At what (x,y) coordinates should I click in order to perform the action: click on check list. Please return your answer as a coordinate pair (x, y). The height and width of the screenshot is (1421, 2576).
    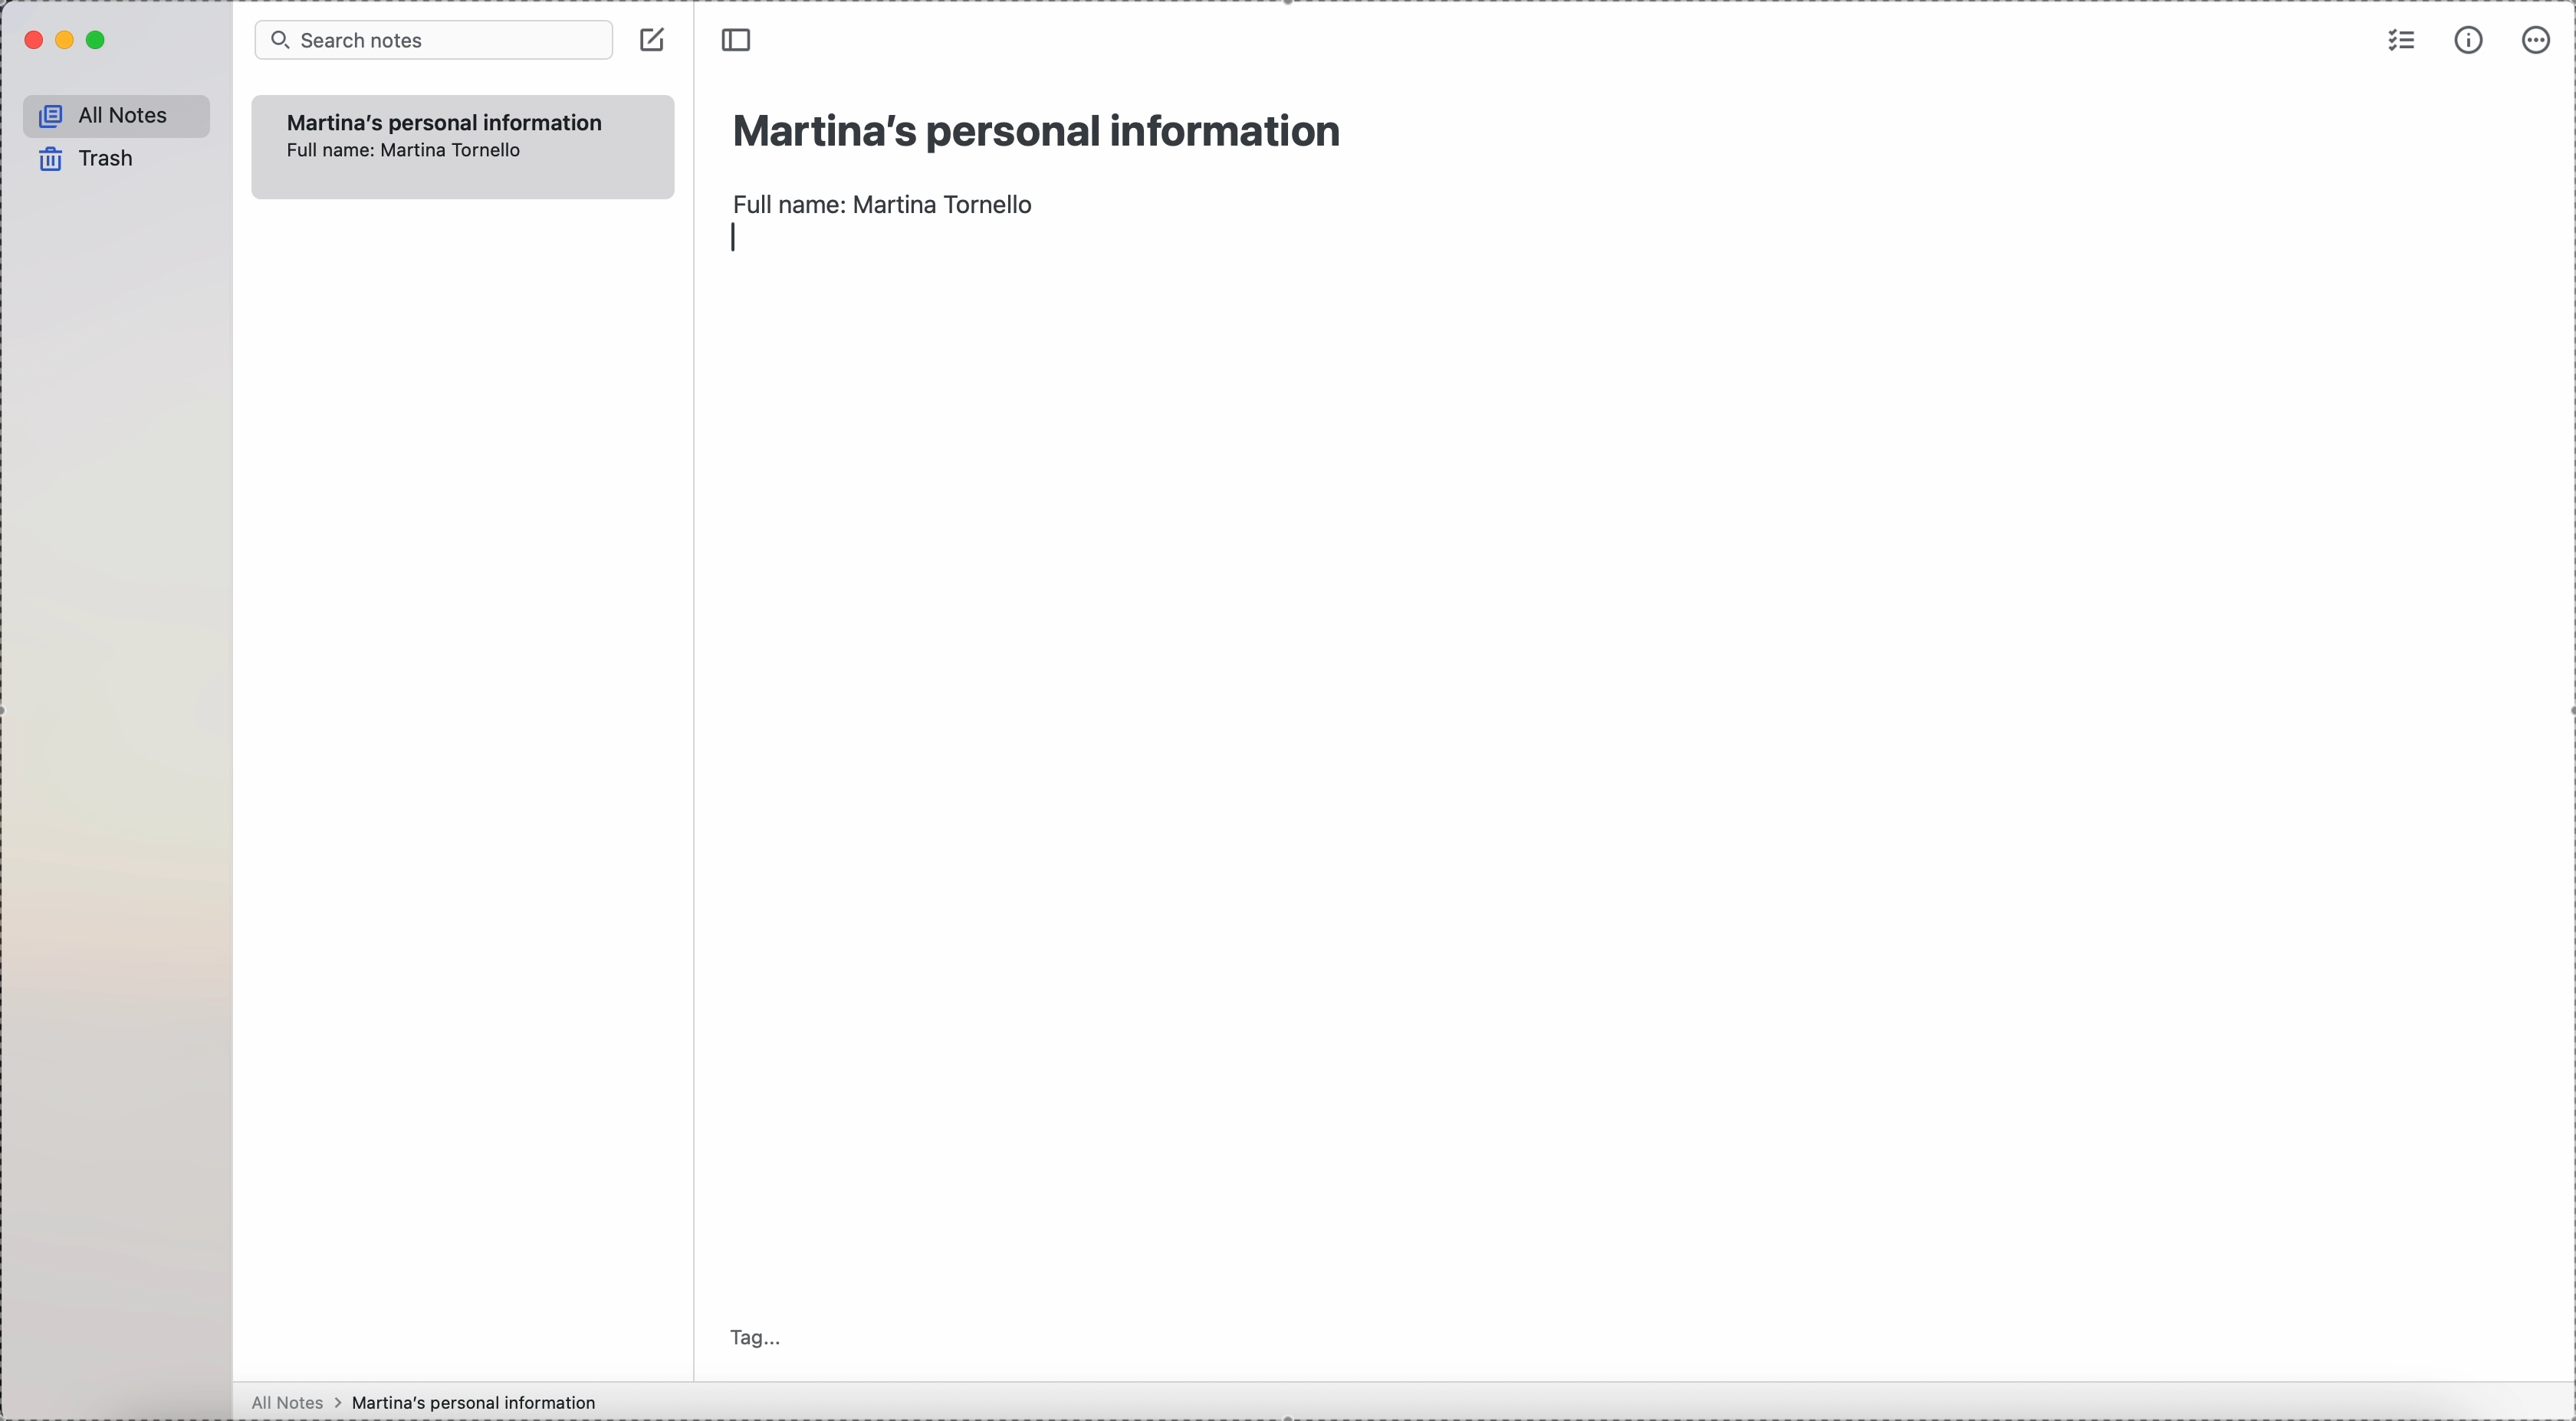
    Looking at the image, I should click on (2399, 43).